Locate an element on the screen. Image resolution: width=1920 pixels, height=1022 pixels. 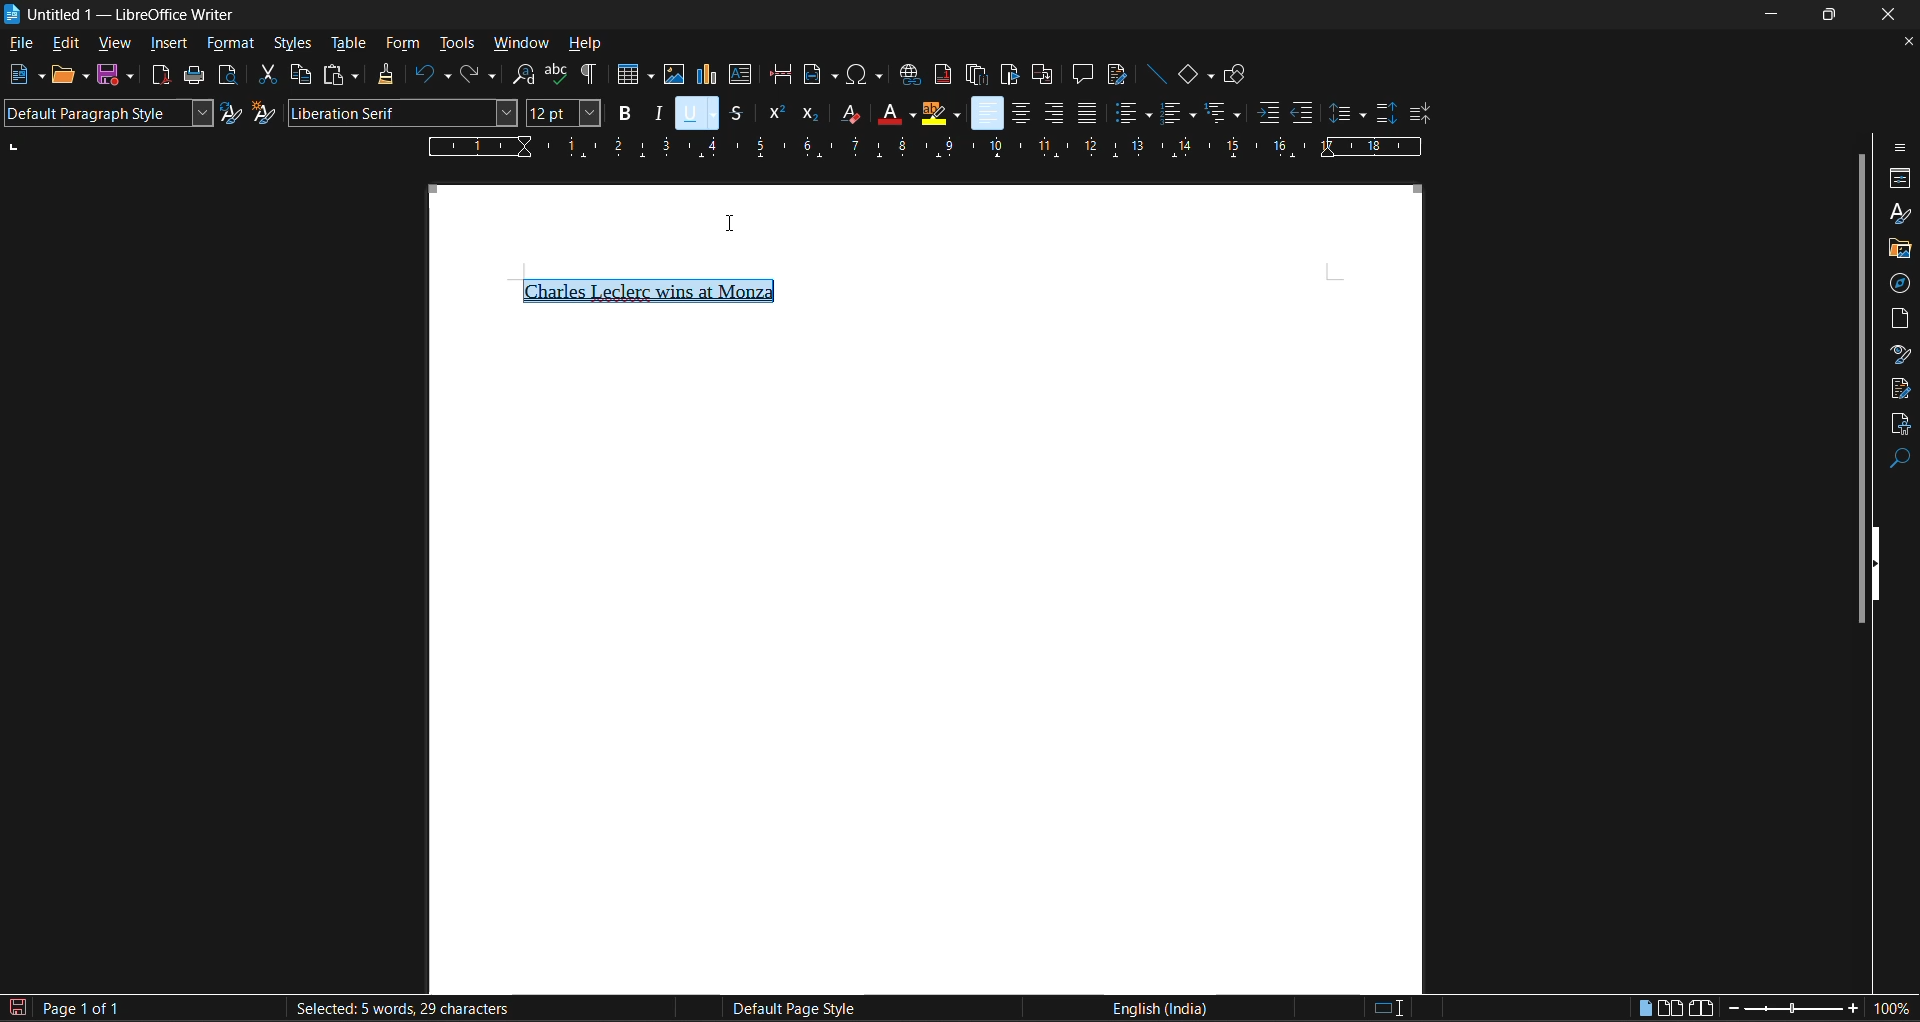
strikethorugh is located at coordinates (736, 114).